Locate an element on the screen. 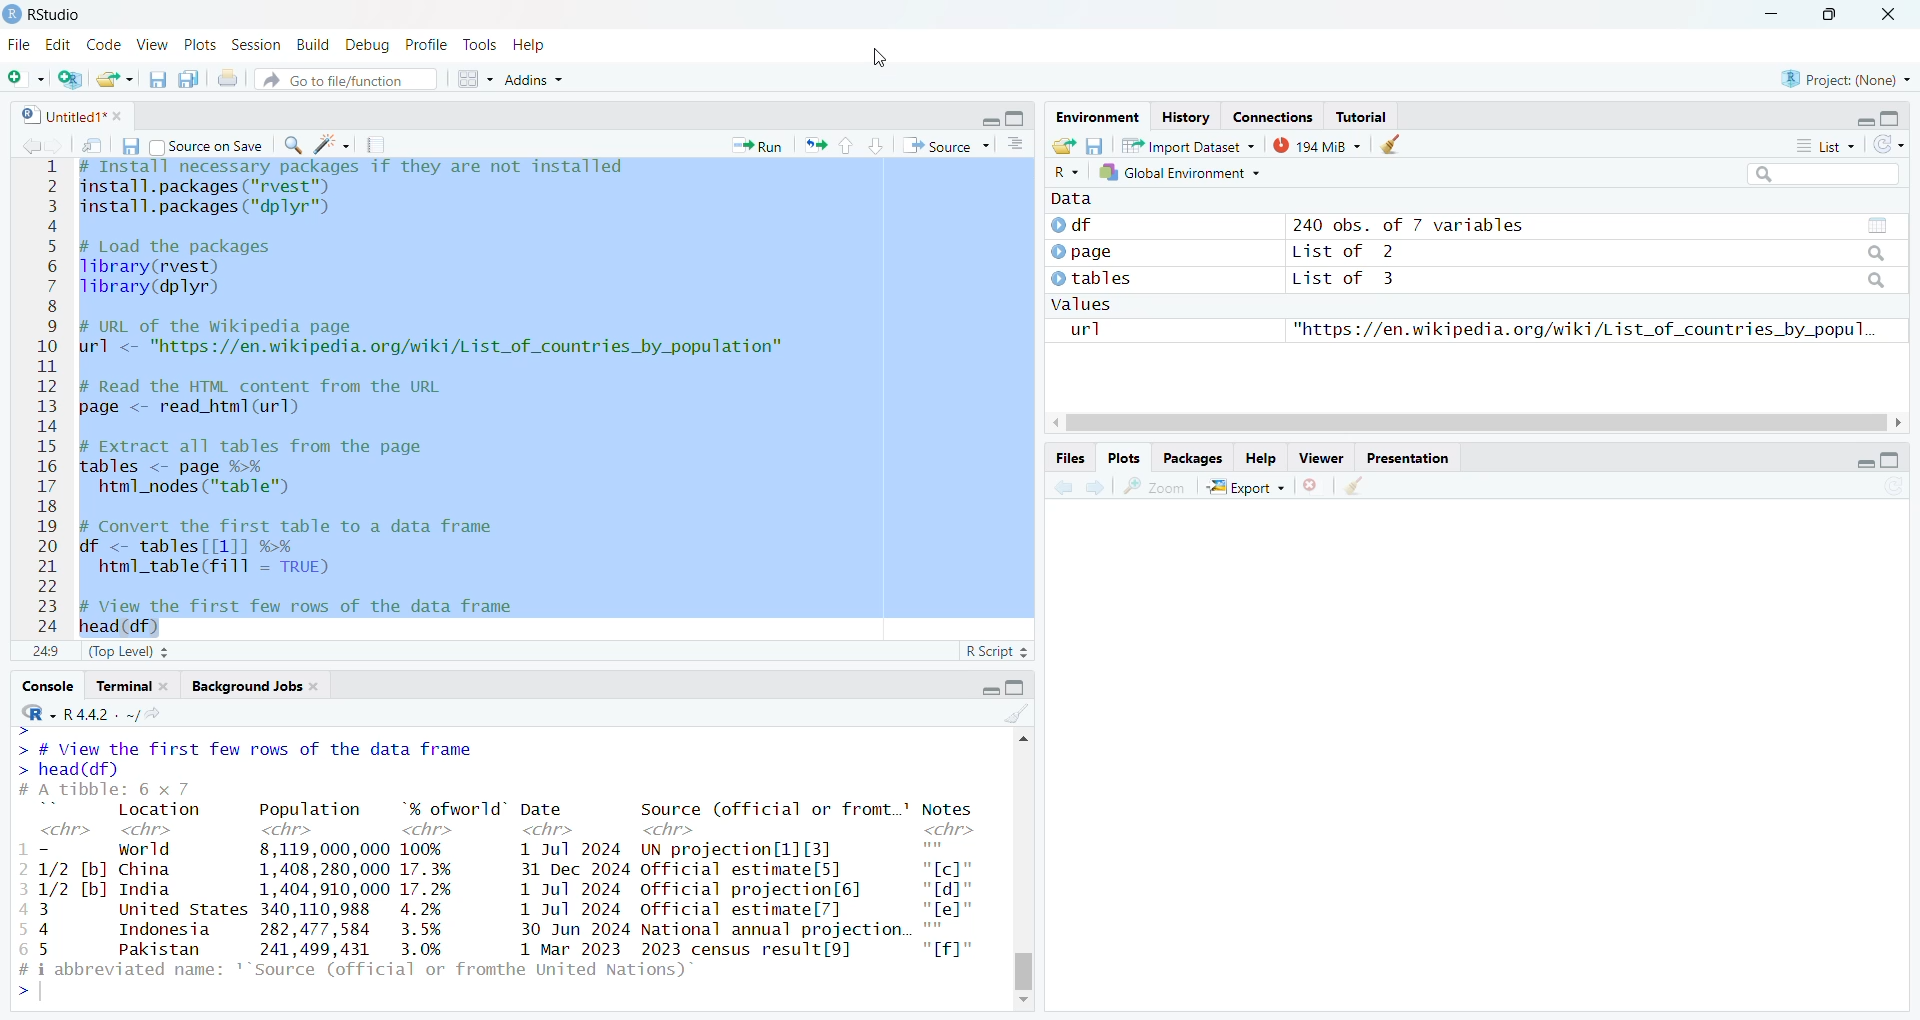 This screenshot has width=1920, height=1020. R is located at coordinates (1066, 173).